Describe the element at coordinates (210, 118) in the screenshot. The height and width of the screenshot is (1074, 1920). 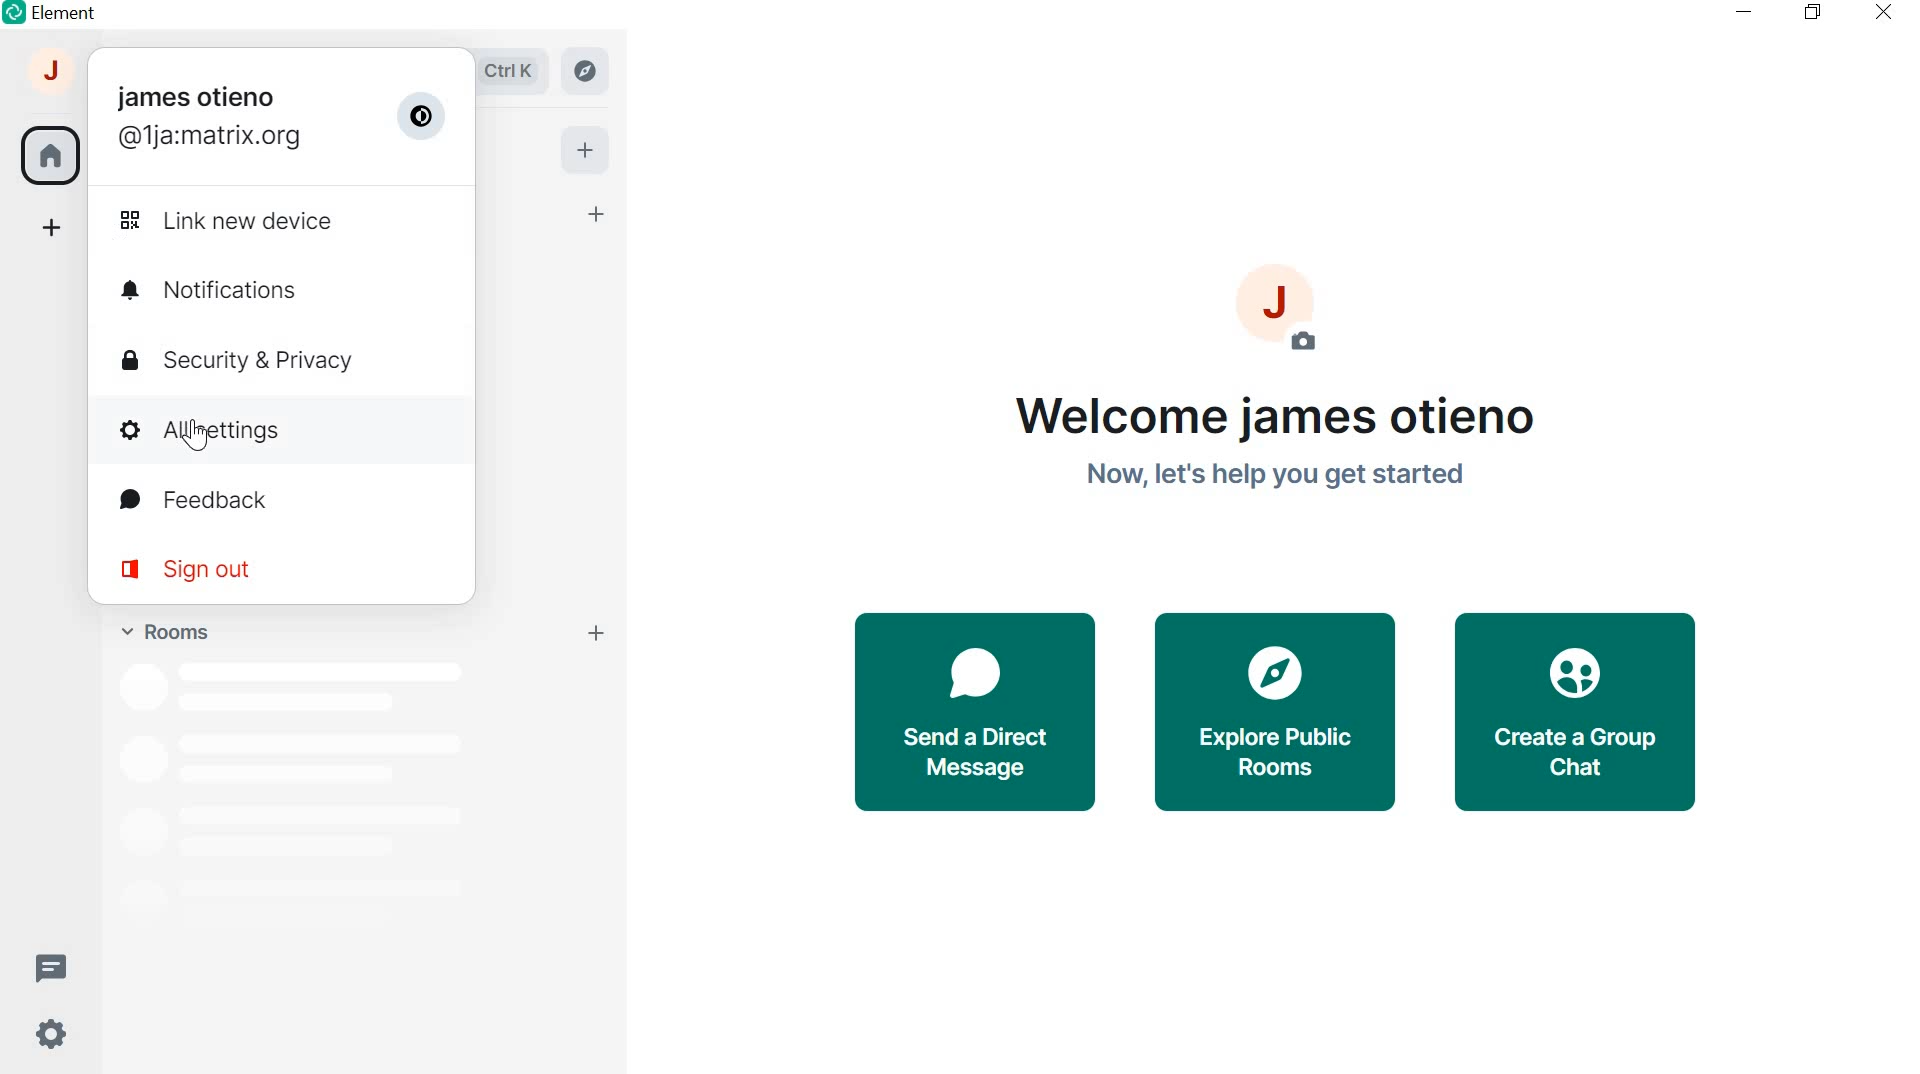
I see `James otieno. @1ja:matrix.org` at that location.